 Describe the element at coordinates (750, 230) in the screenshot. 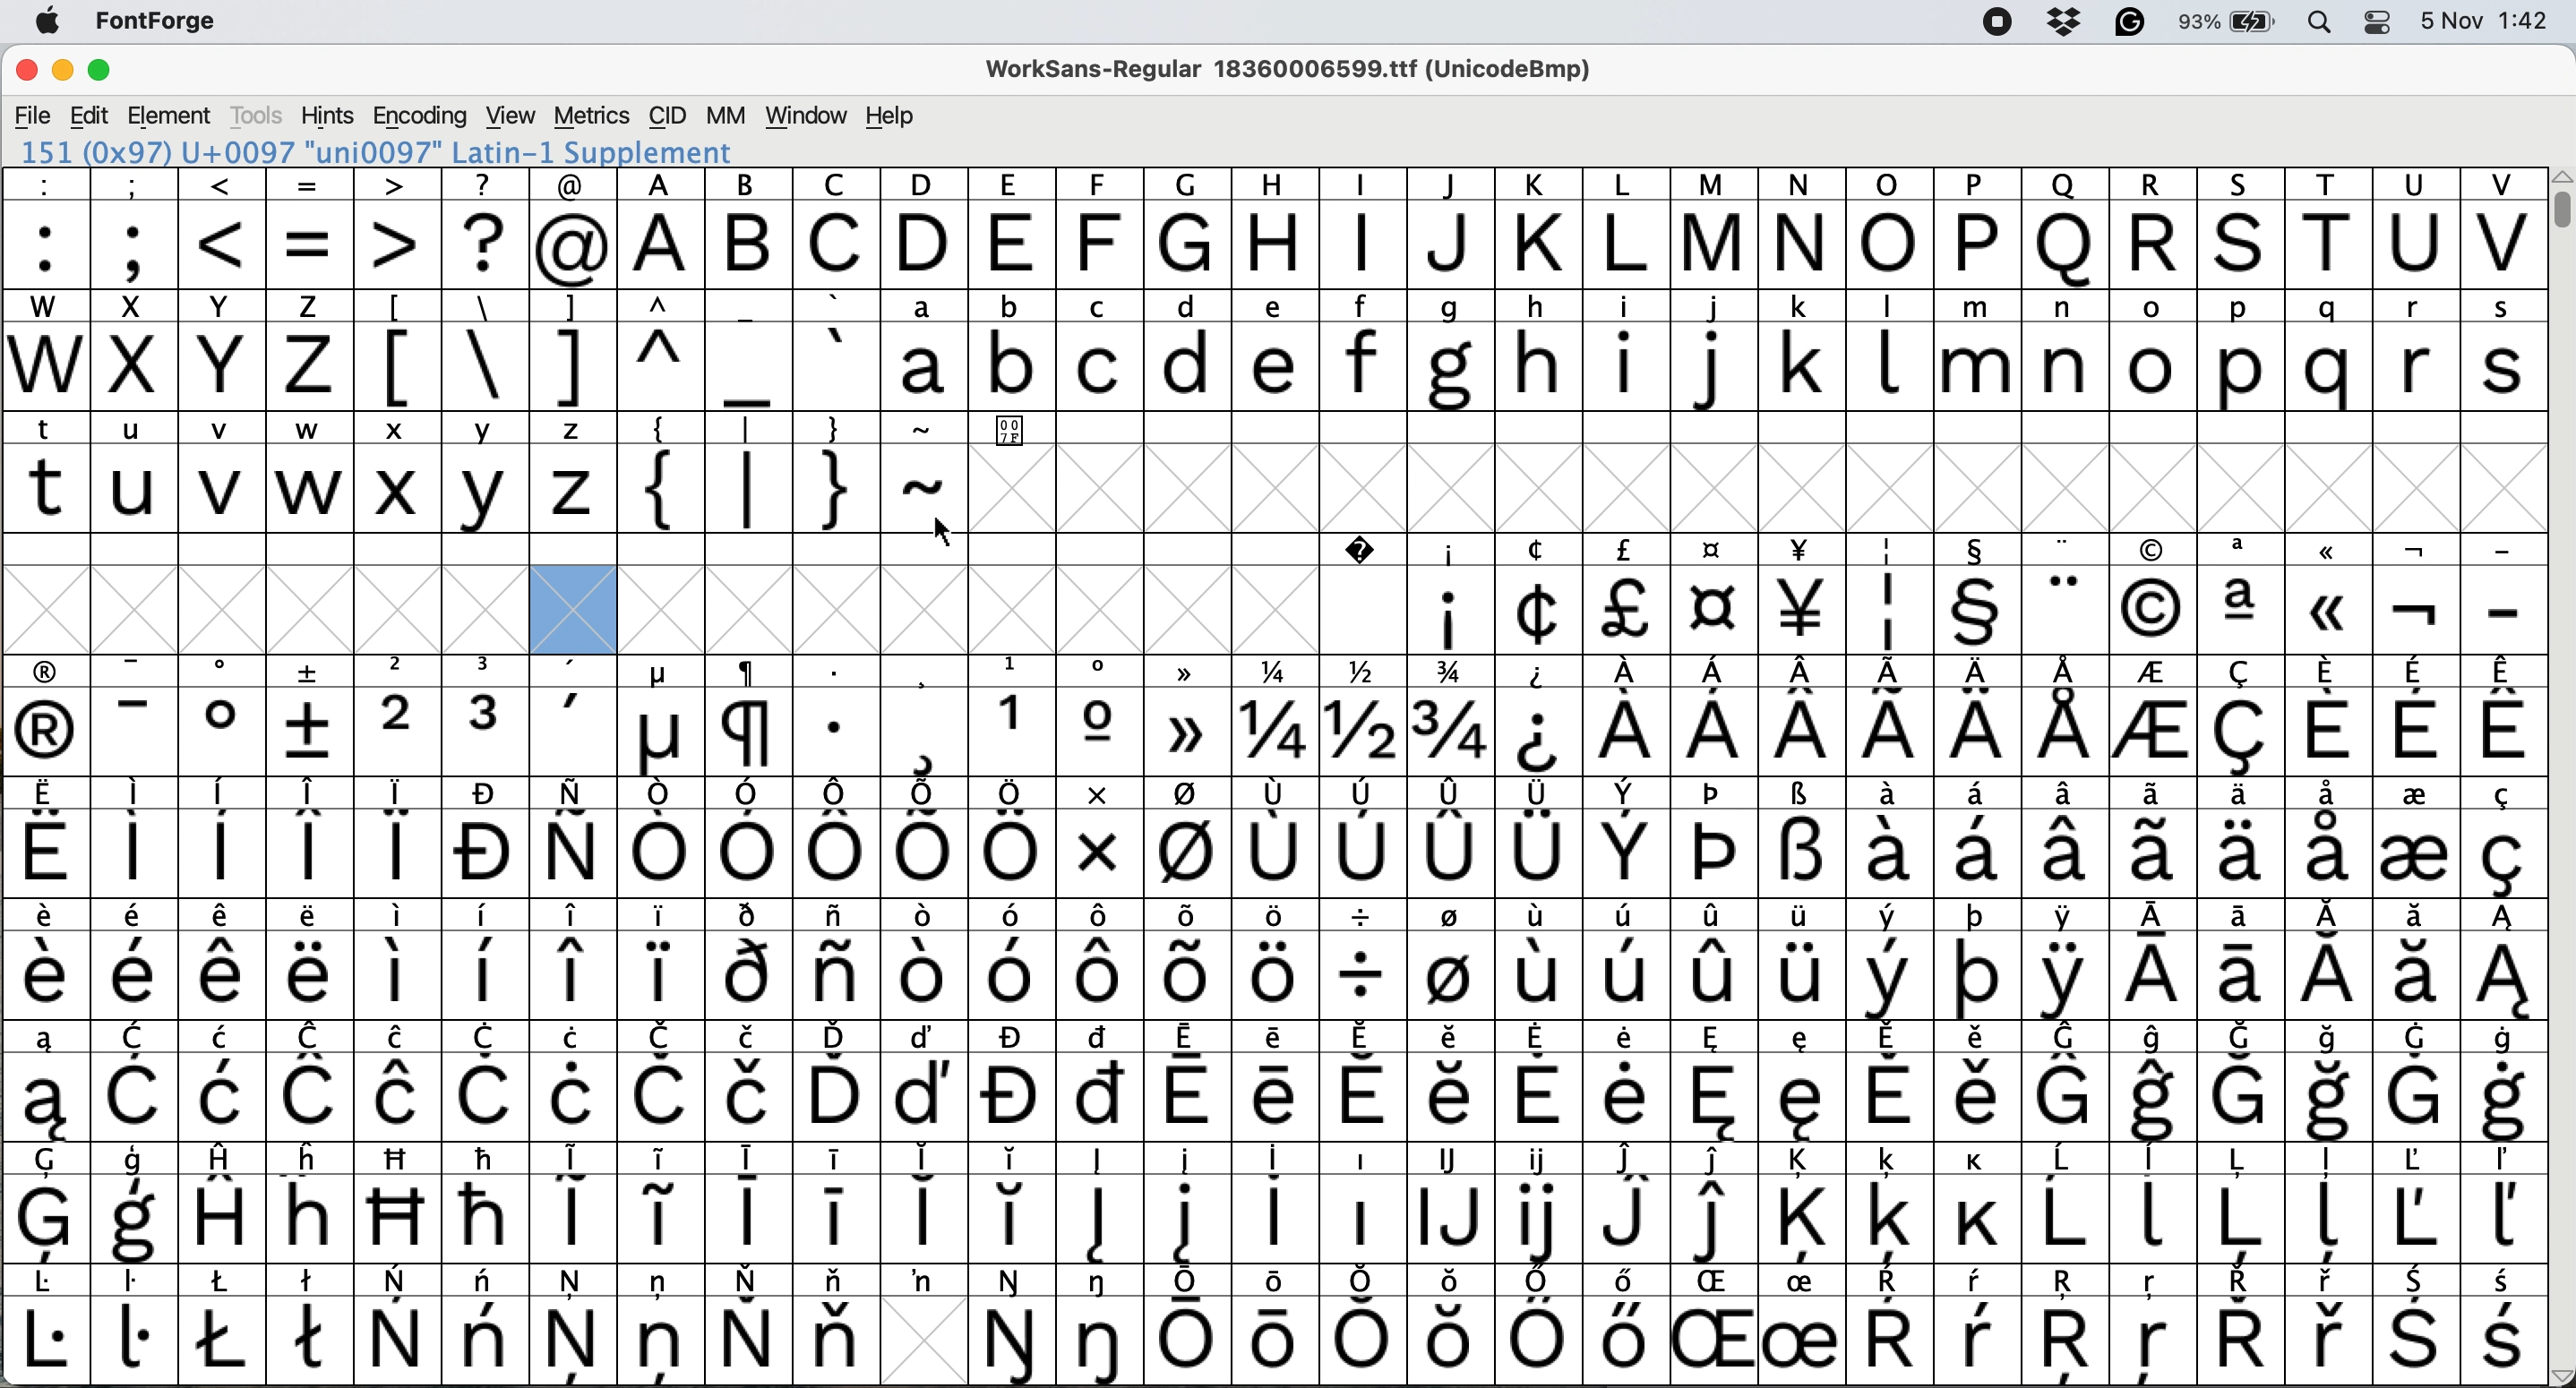

I see `B` at that location.